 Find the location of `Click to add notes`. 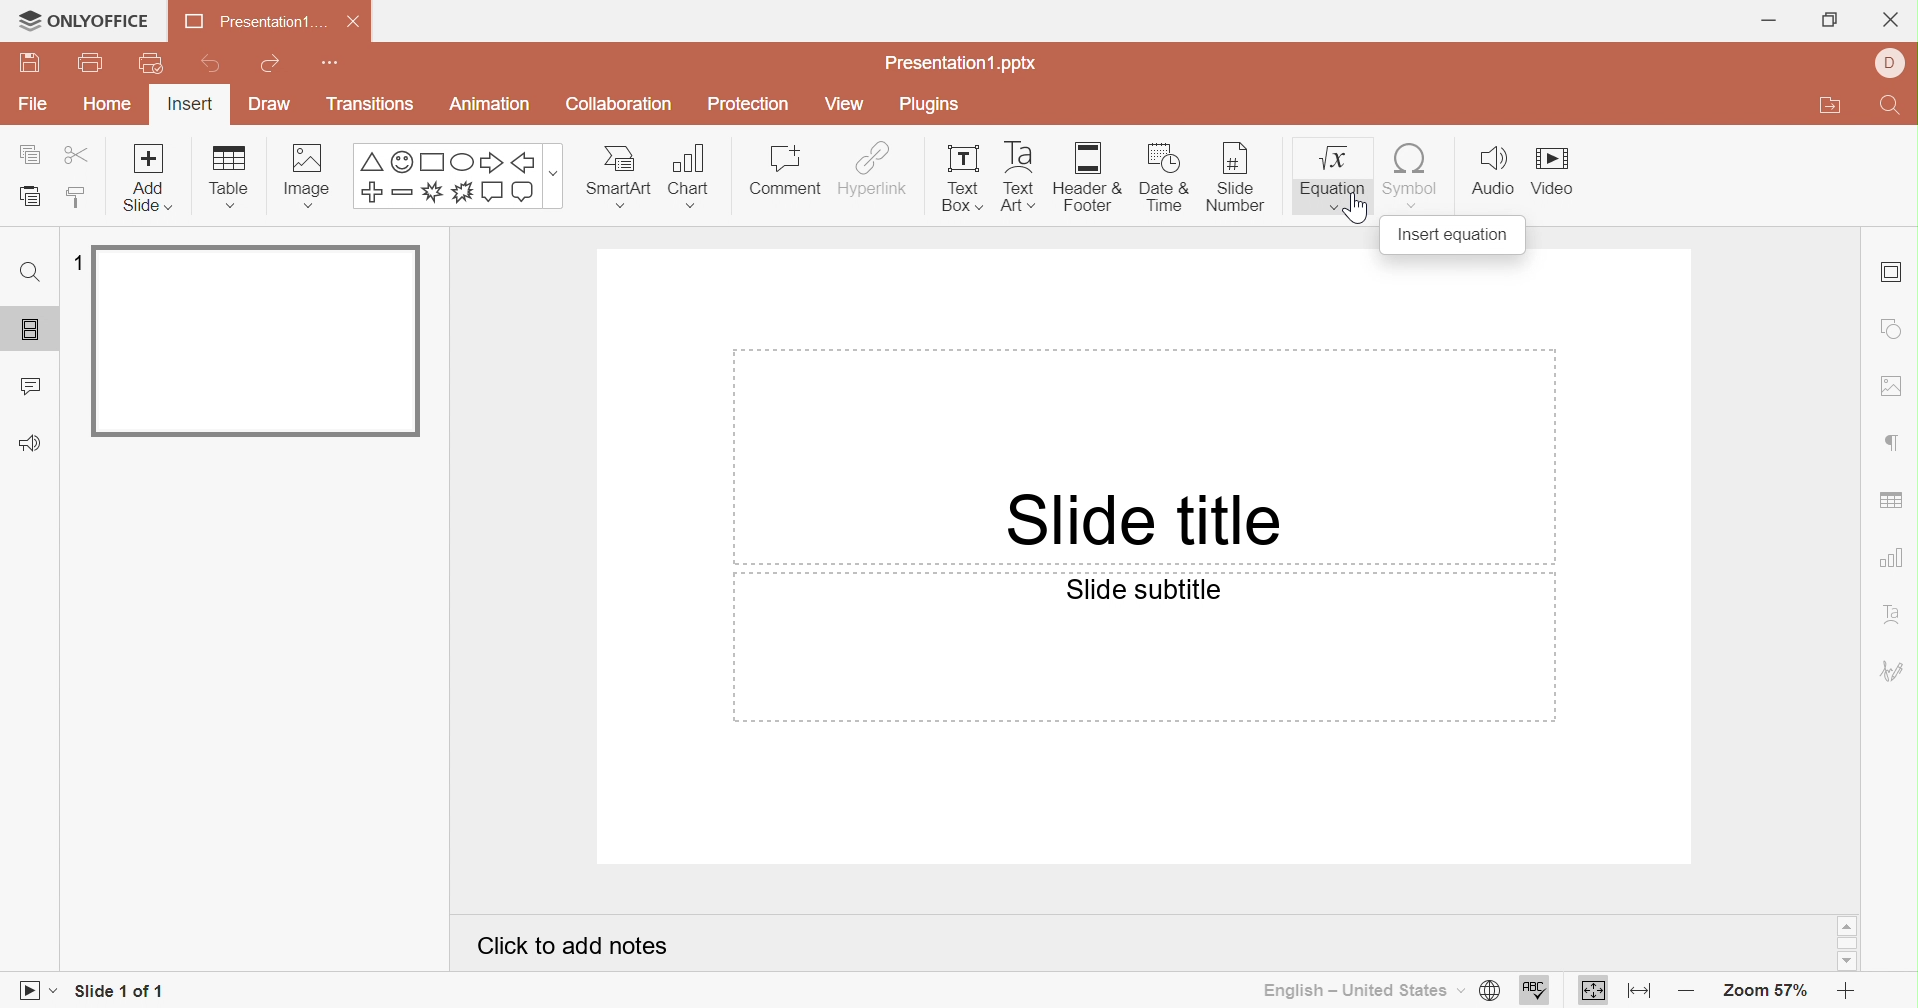

Click to add notes is located at coordinates (570, 945).